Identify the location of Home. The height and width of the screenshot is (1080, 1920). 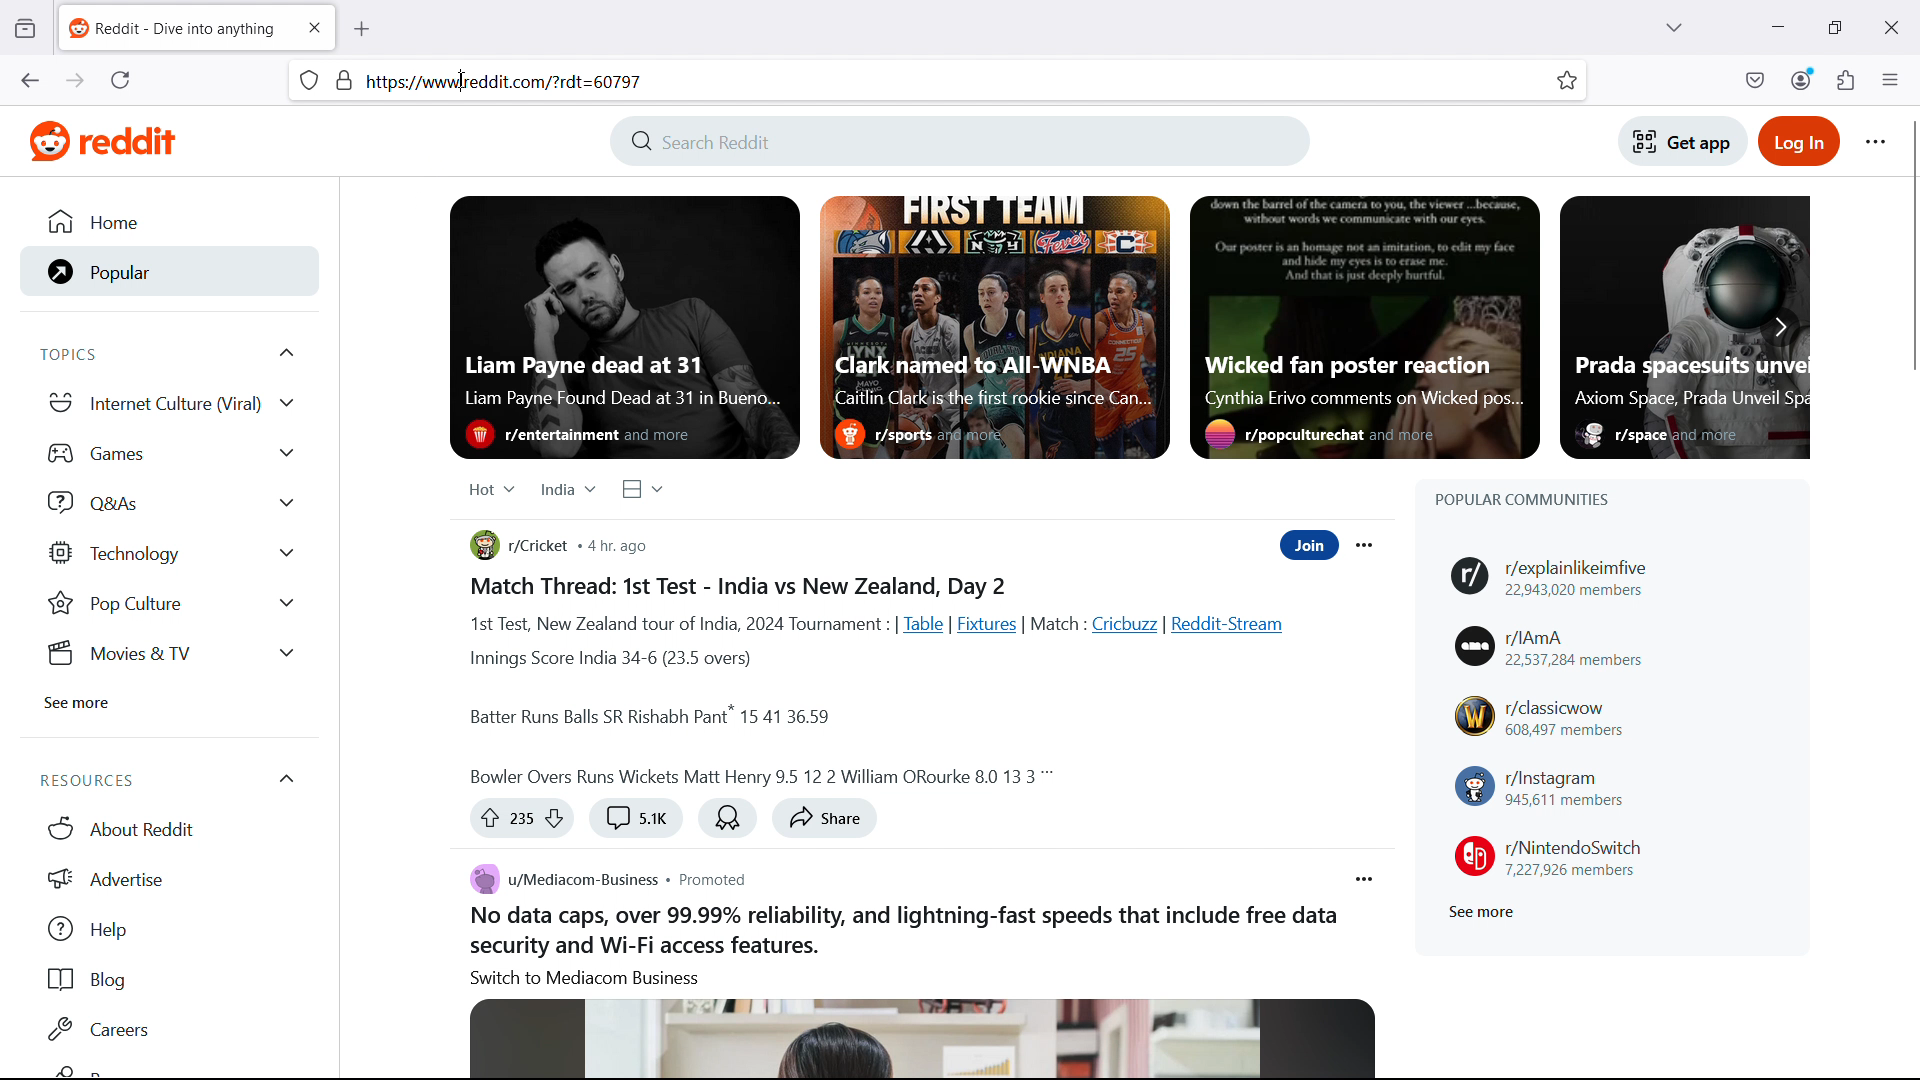
(156, 224).